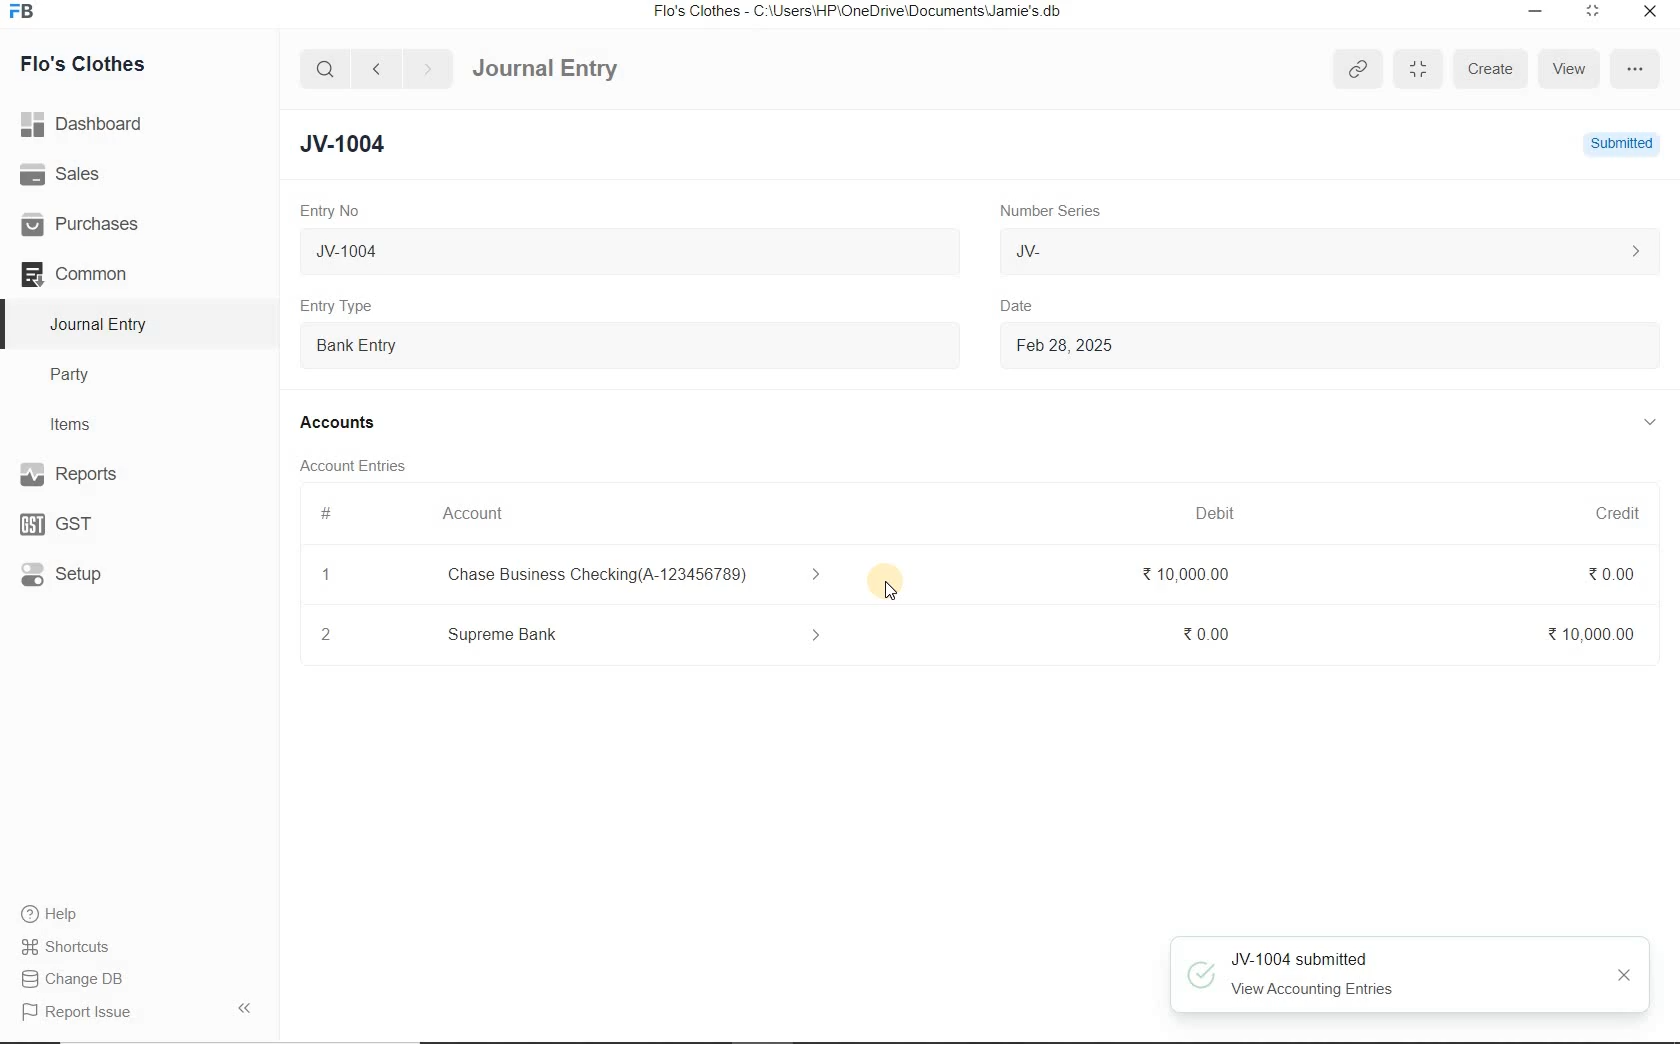 This screenshot has width=1680, height=1044. What do you see at coordinates (327, 513) in the screenshot?
I see `#` at bounding box center [327, 513].